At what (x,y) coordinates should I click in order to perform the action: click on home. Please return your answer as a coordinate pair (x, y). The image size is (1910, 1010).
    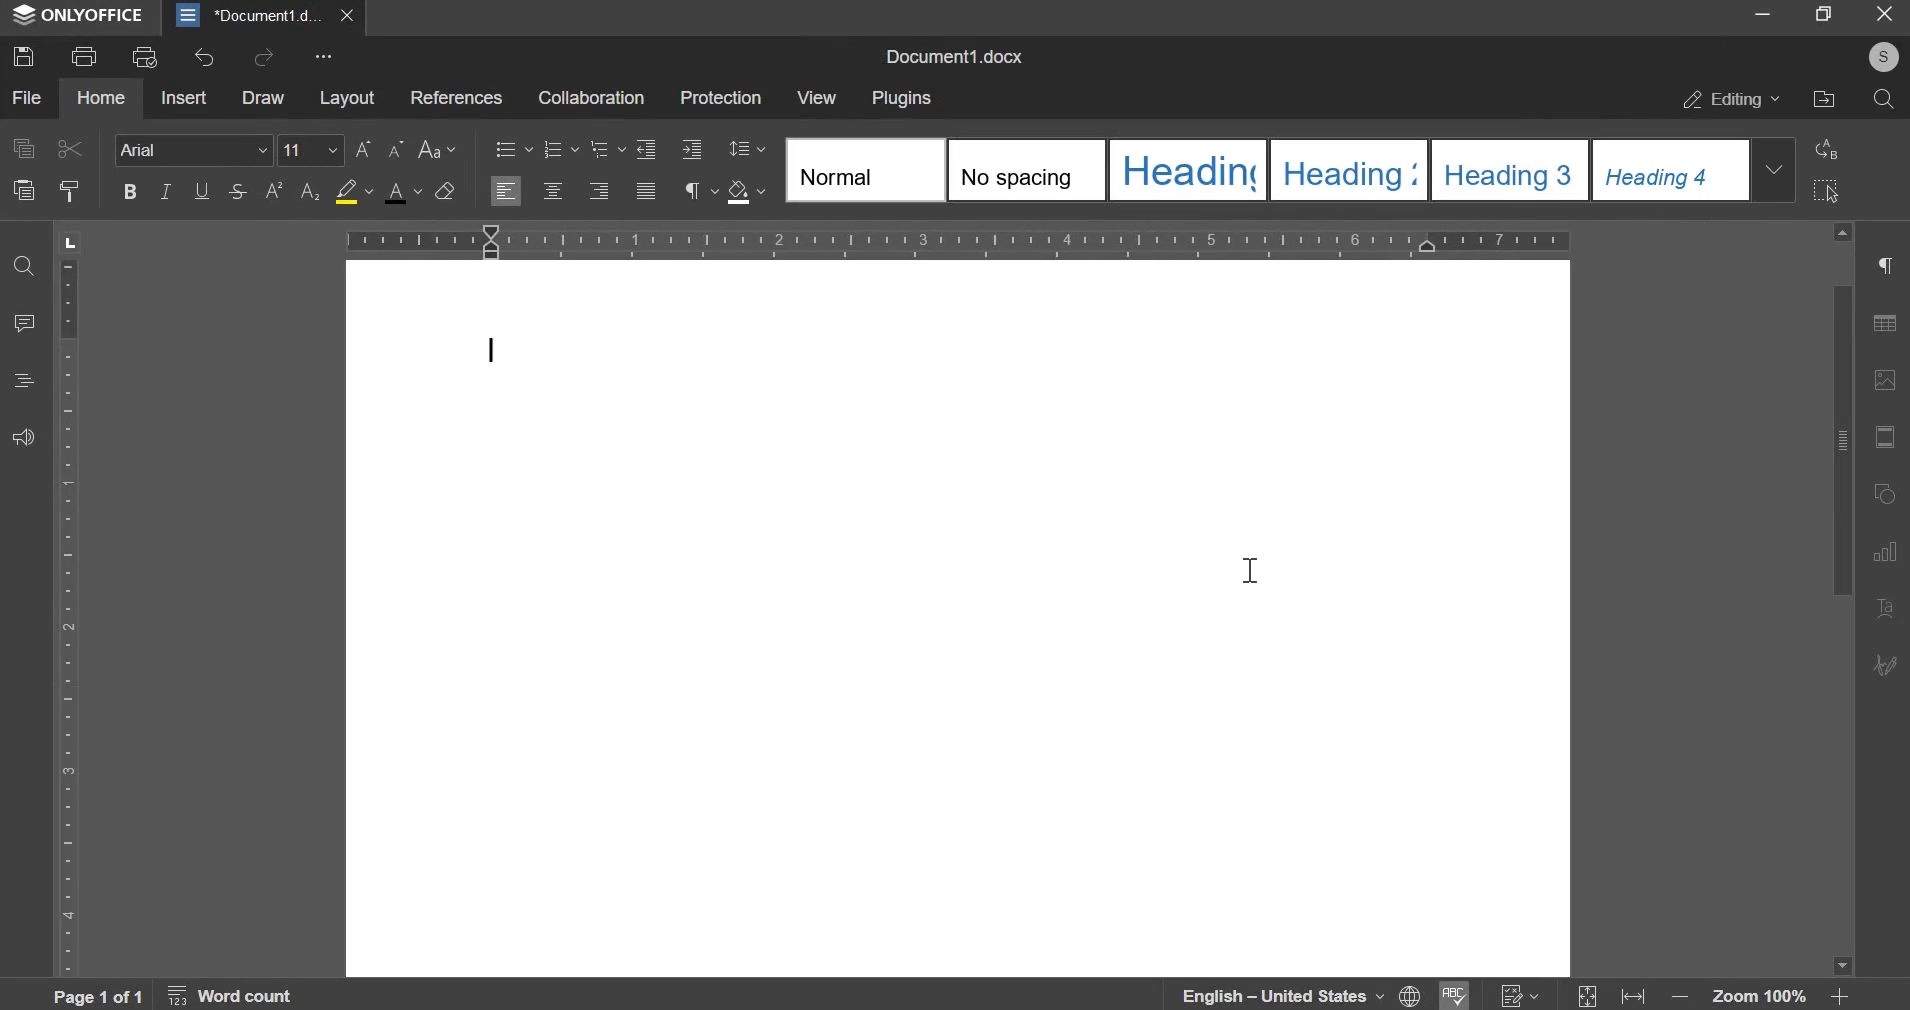
    Looking at the image, I should click on (103, 97).